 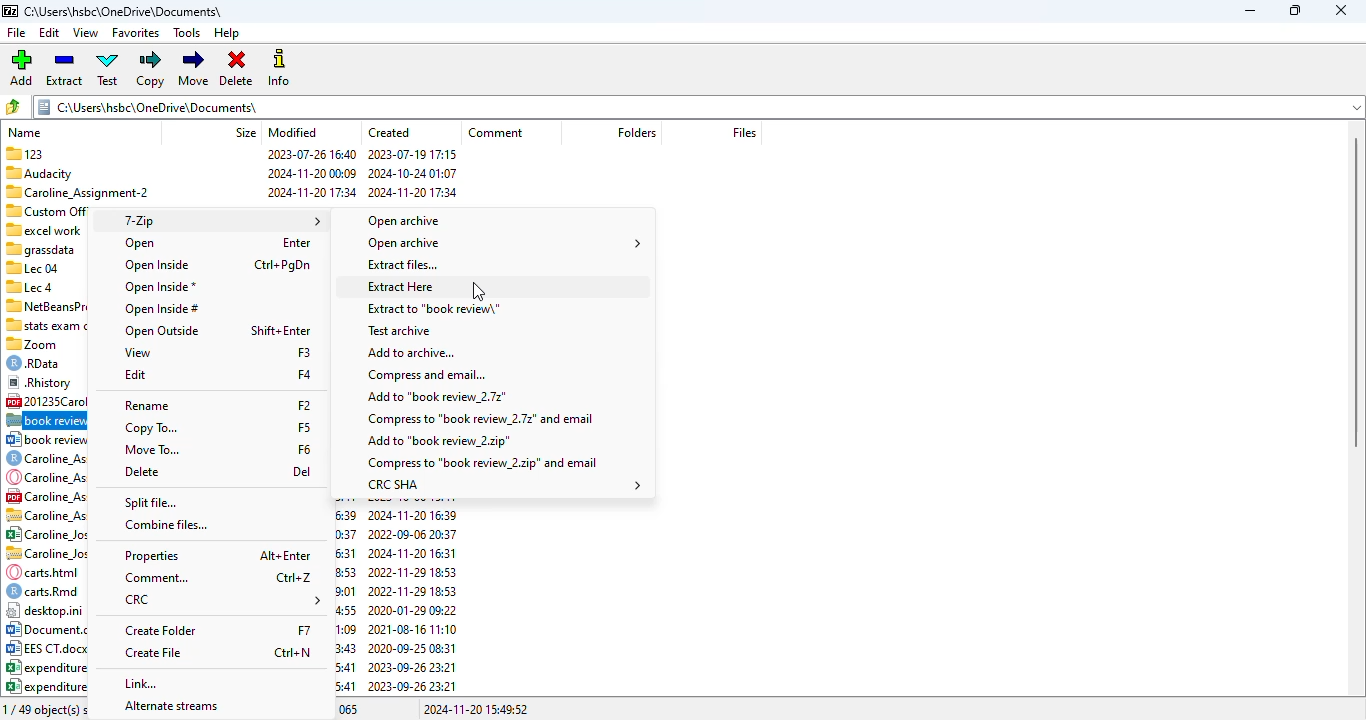 What do you see at coordinates (312, 176) in the screenshot?
I see `modified date & time` at bounding box center [312, 176].